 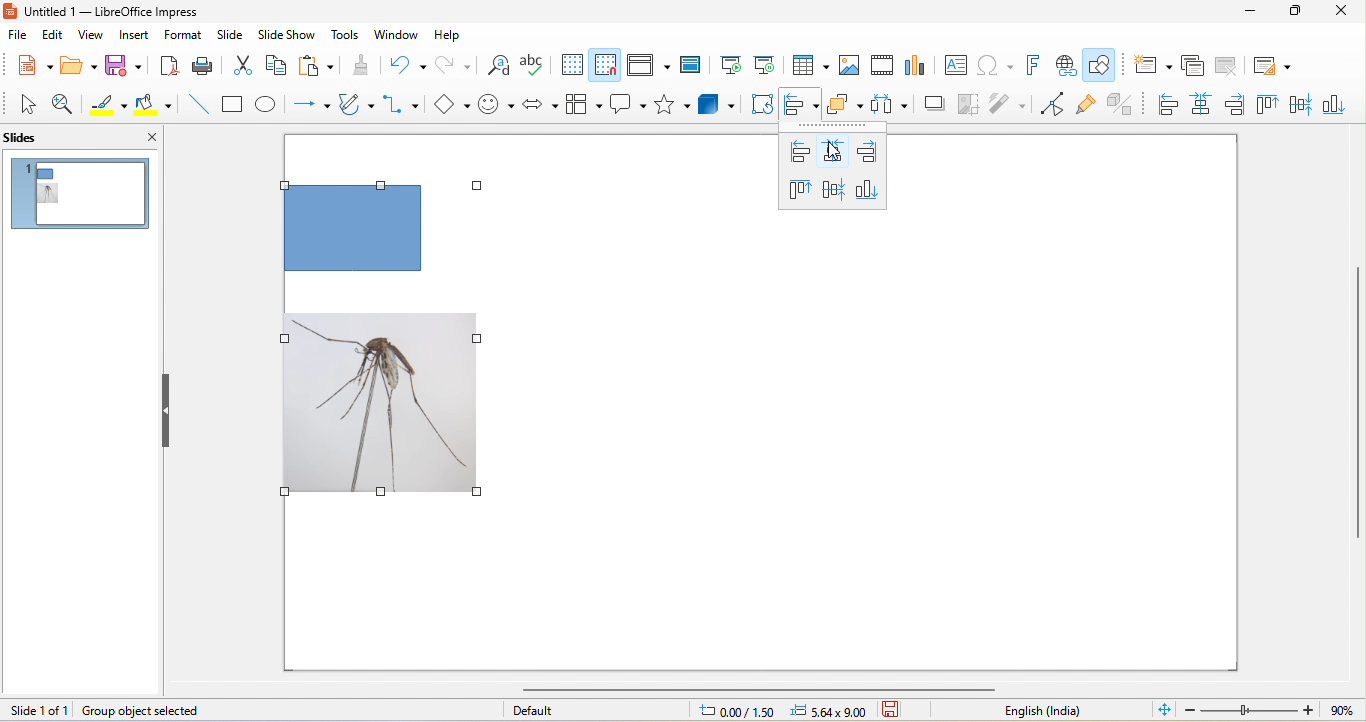 I want to click on print, so click(x=200, y=66).